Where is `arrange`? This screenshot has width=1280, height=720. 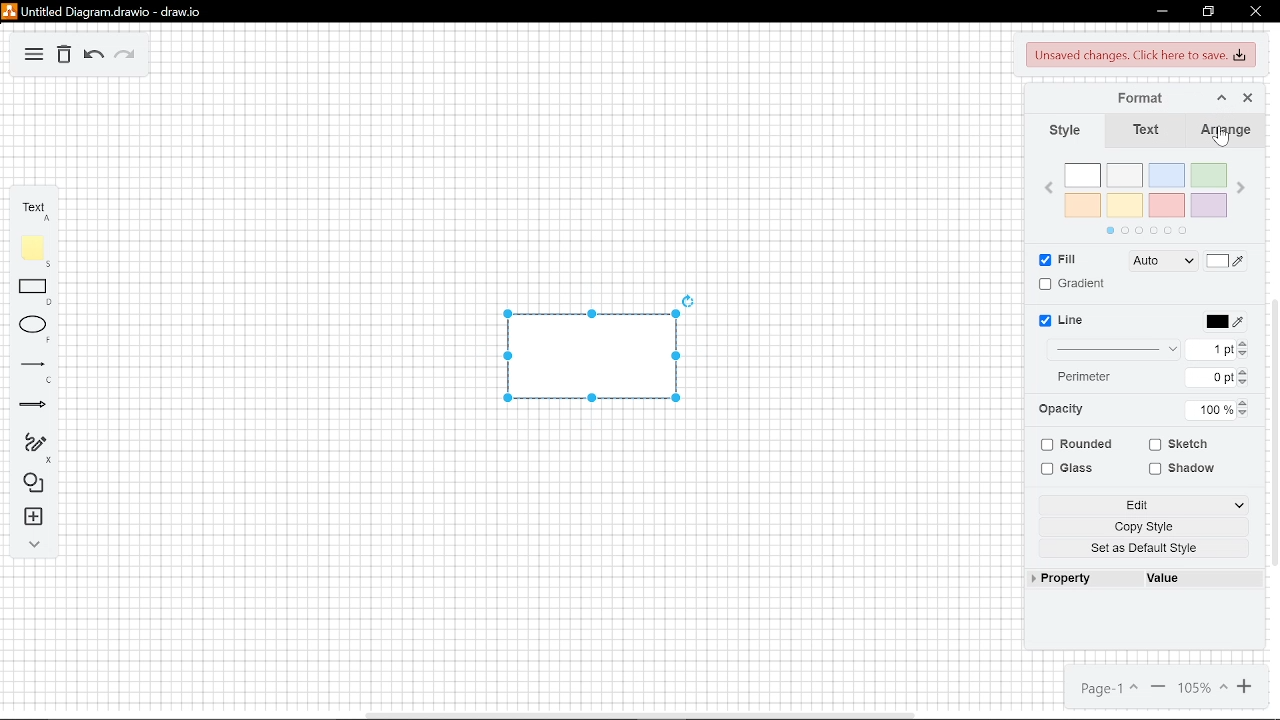 arrange is located at coordinates (1221, 132).